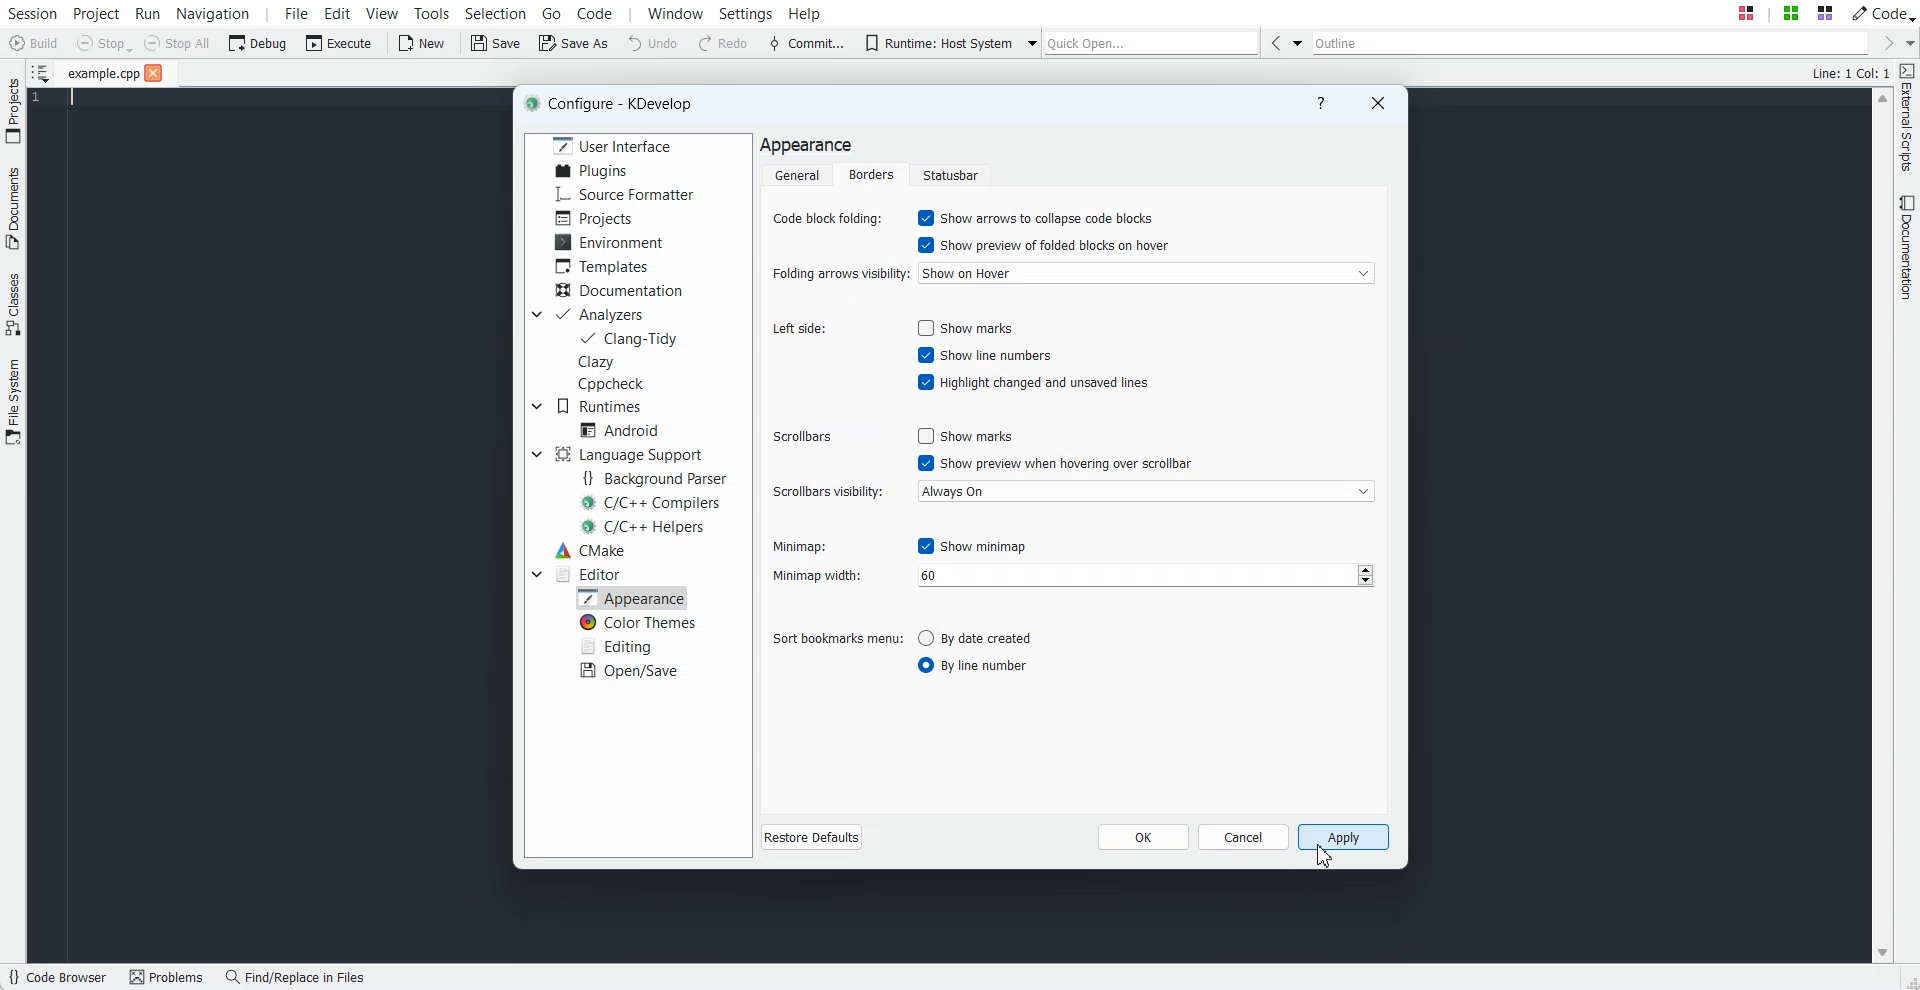 The height and width of the screenshot is (990, 1920). What do you see at coordinates (102, 73) in the screenshot?
I see `File` at bounding box center [102, 73].